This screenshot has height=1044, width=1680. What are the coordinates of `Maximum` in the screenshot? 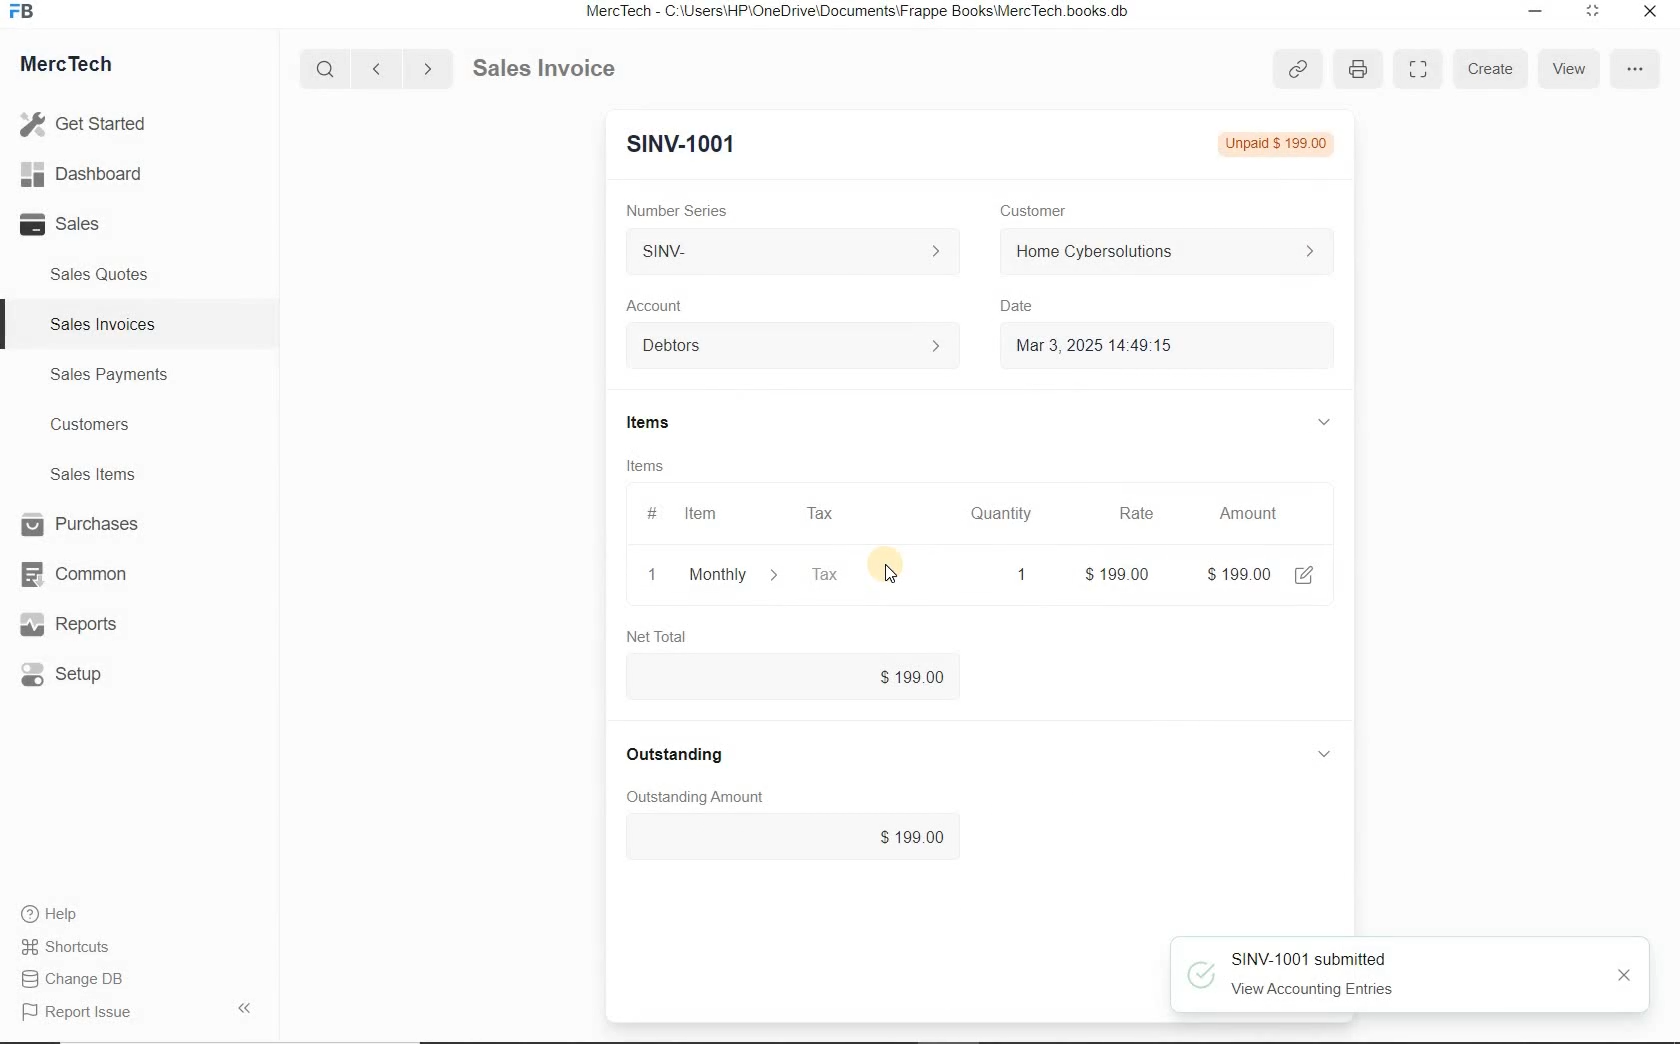 It's located at (1593, 14).